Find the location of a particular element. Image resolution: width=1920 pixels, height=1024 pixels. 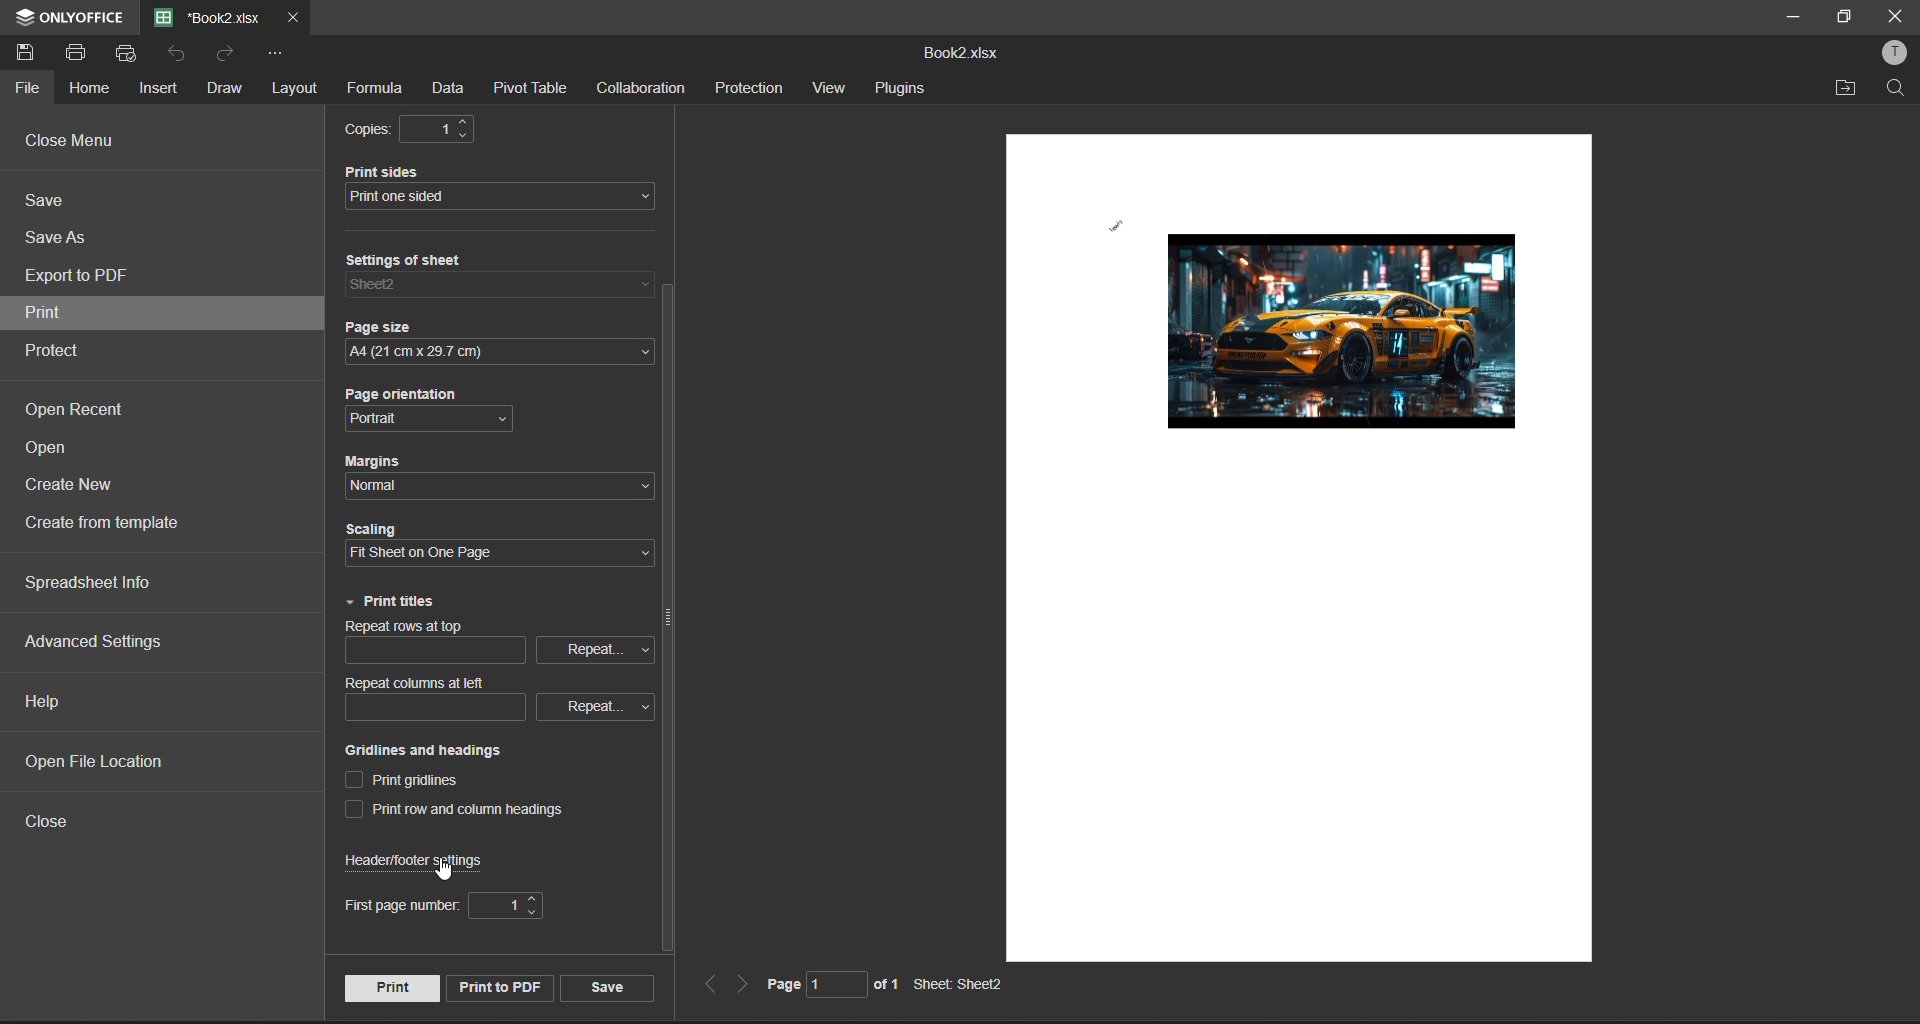

print side is located at coordinates (504, 187).